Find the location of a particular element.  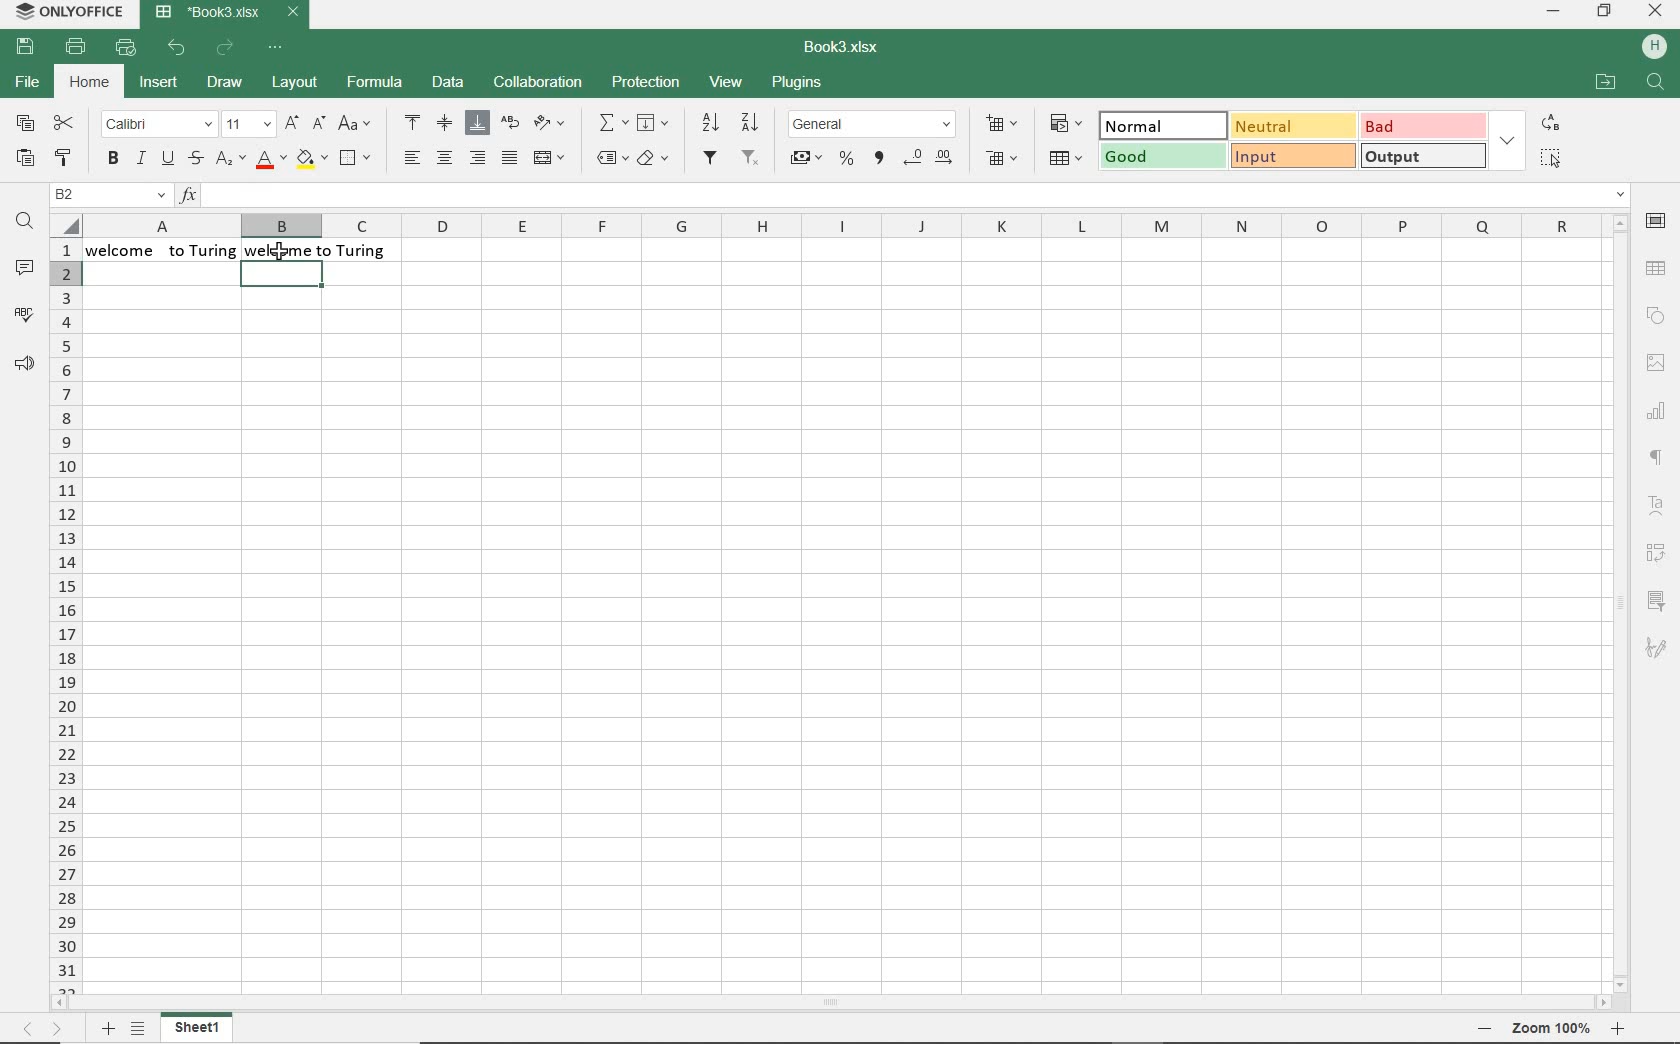

layout is located at coordinates (297, 84).